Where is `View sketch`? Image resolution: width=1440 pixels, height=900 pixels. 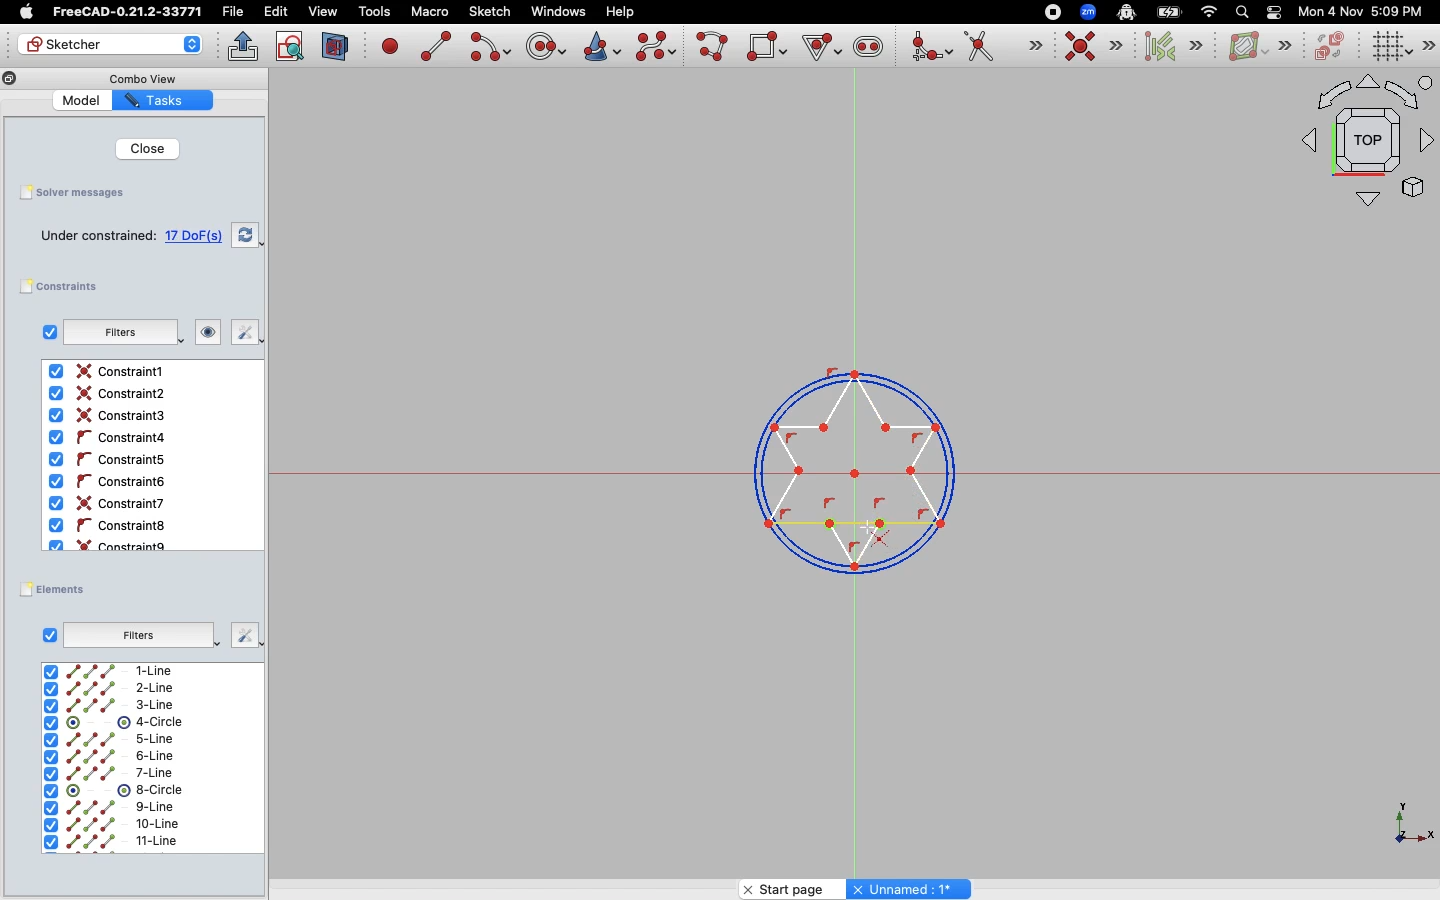
View sketch is located at coordinates (291, 47).